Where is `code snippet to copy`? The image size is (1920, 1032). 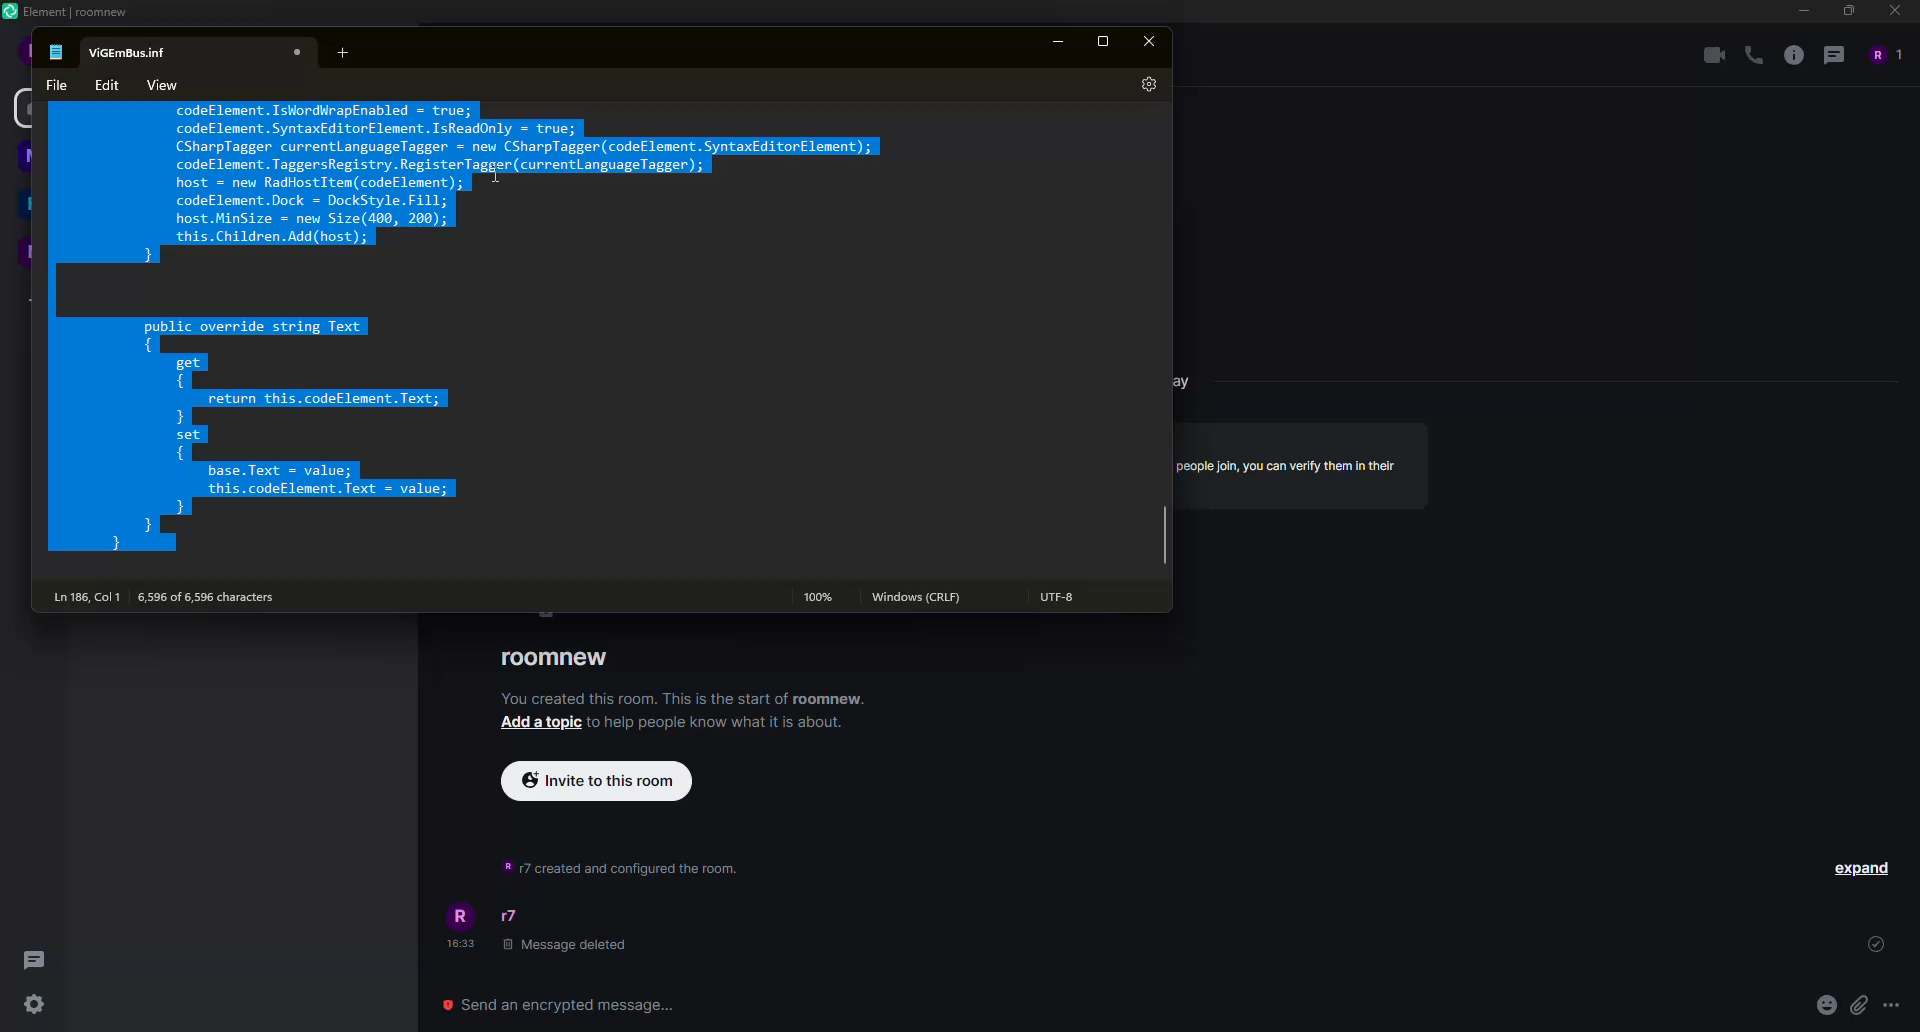 code snippet to copy is located at coordinates (465, 330).